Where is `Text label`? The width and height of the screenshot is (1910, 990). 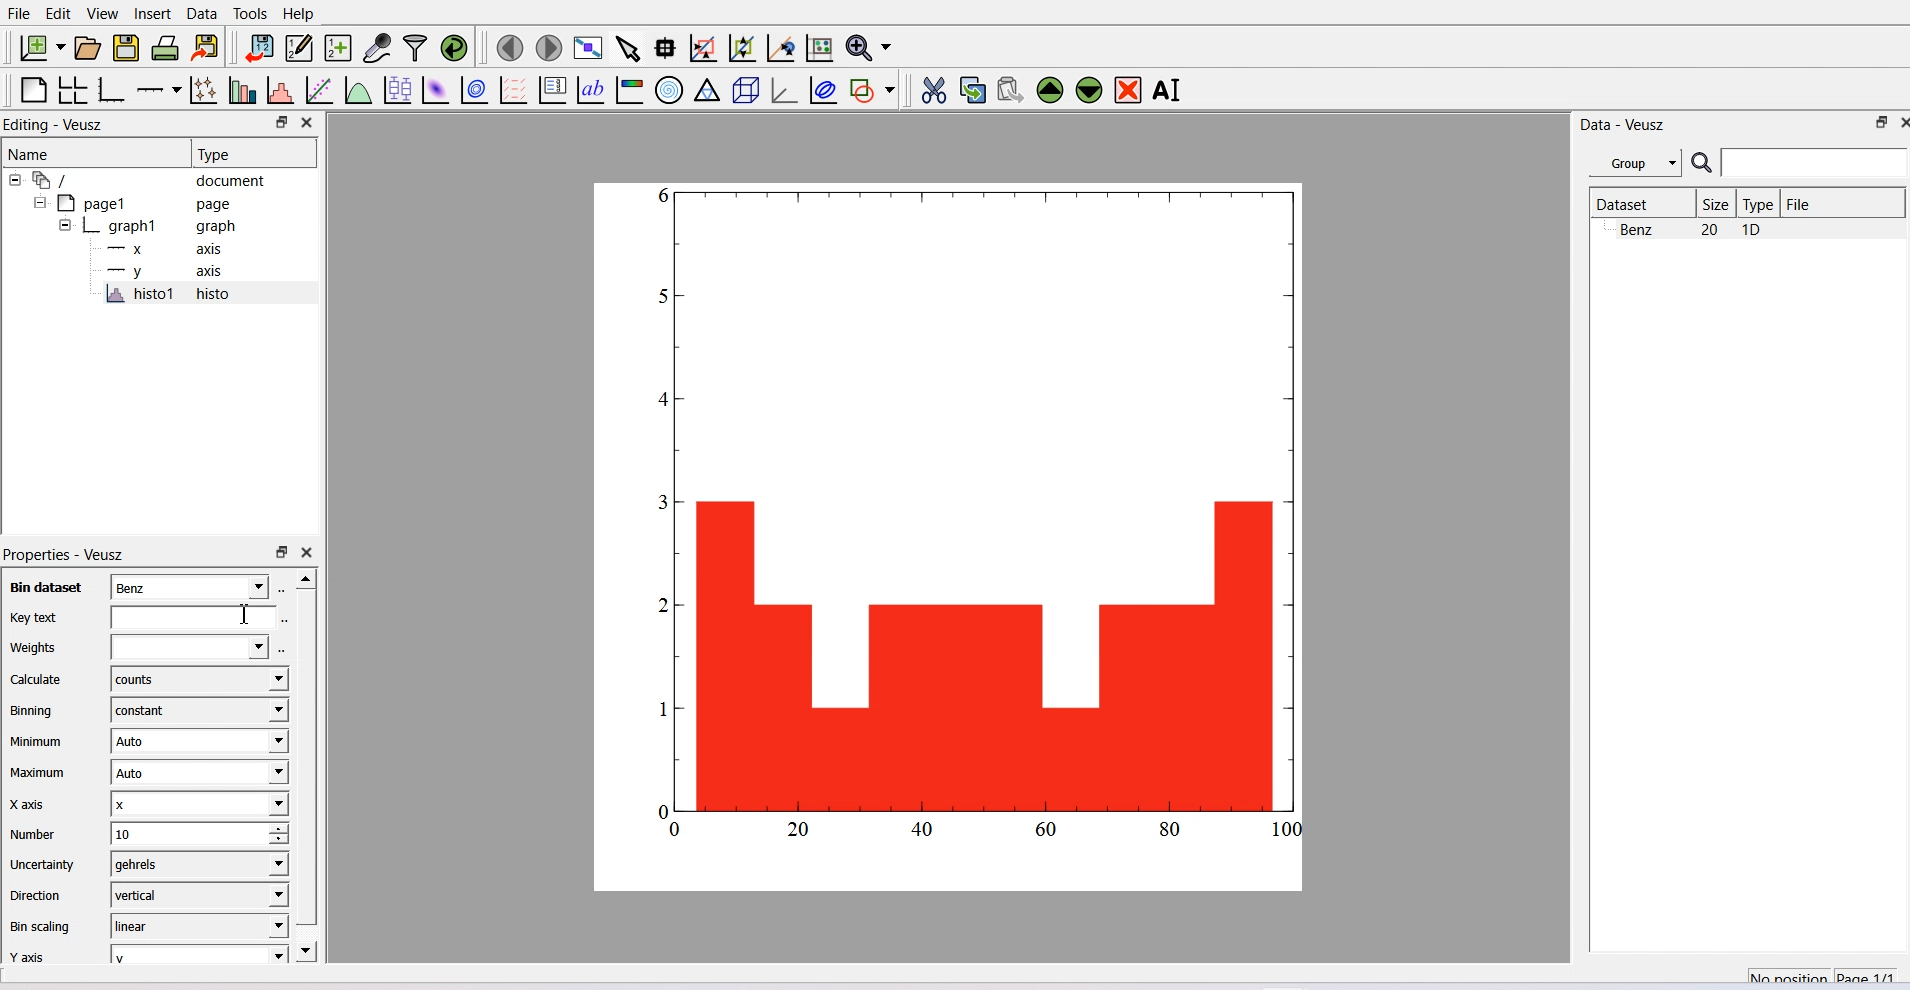 Text label is located at coordinates (589, 90).